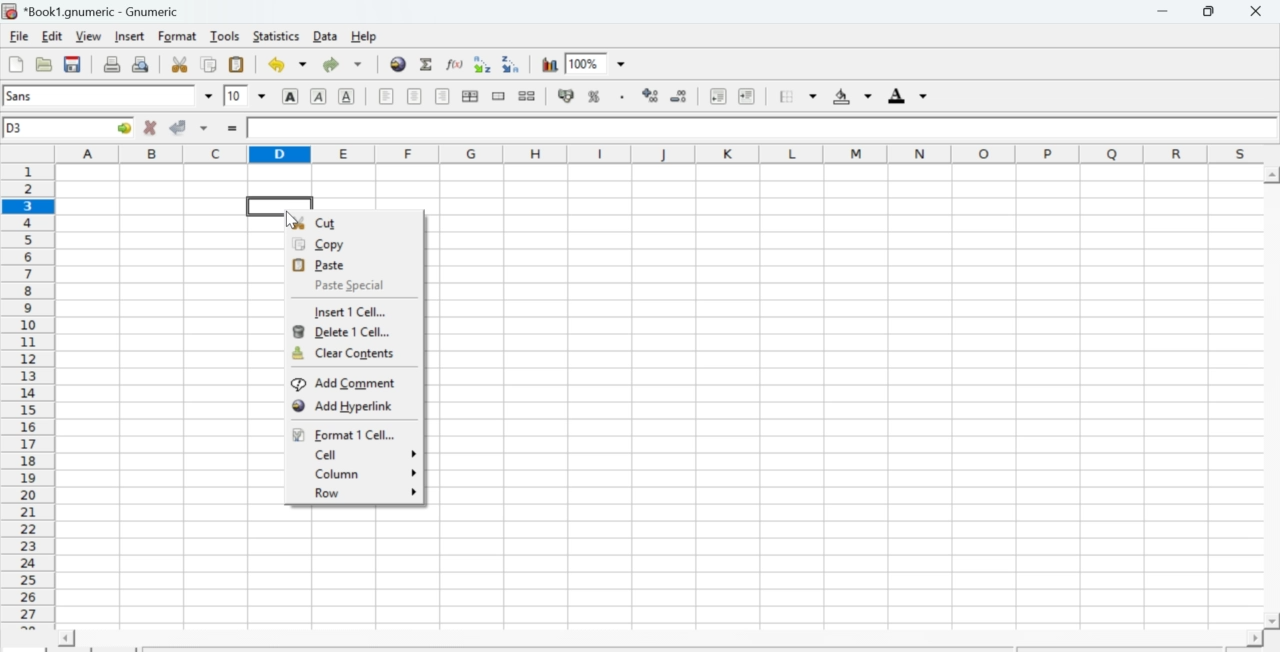  Describe the element at coordinates (72, 65) in the screenshot. I see `Save` at that location.